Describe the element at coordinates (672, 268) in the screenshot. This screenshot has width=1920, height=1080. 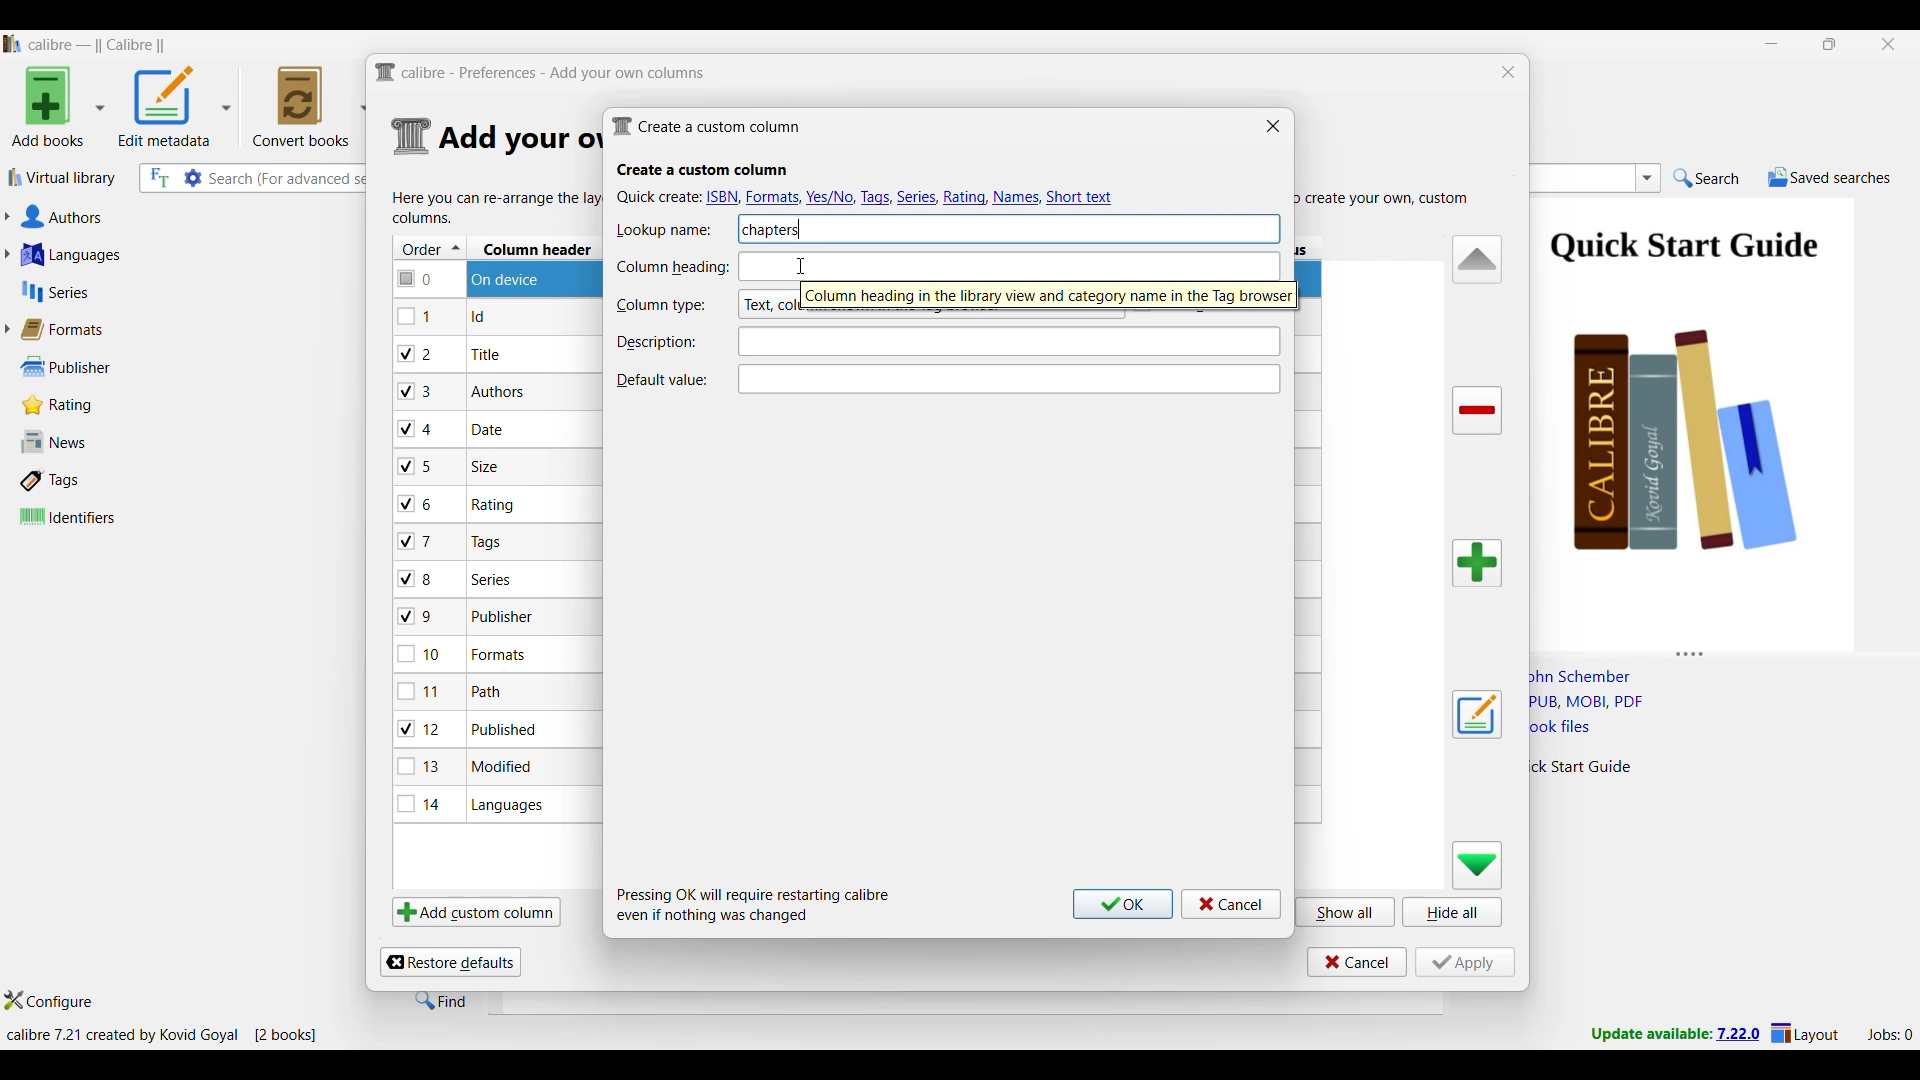
I see `Indicates Column heading text box` at that location.